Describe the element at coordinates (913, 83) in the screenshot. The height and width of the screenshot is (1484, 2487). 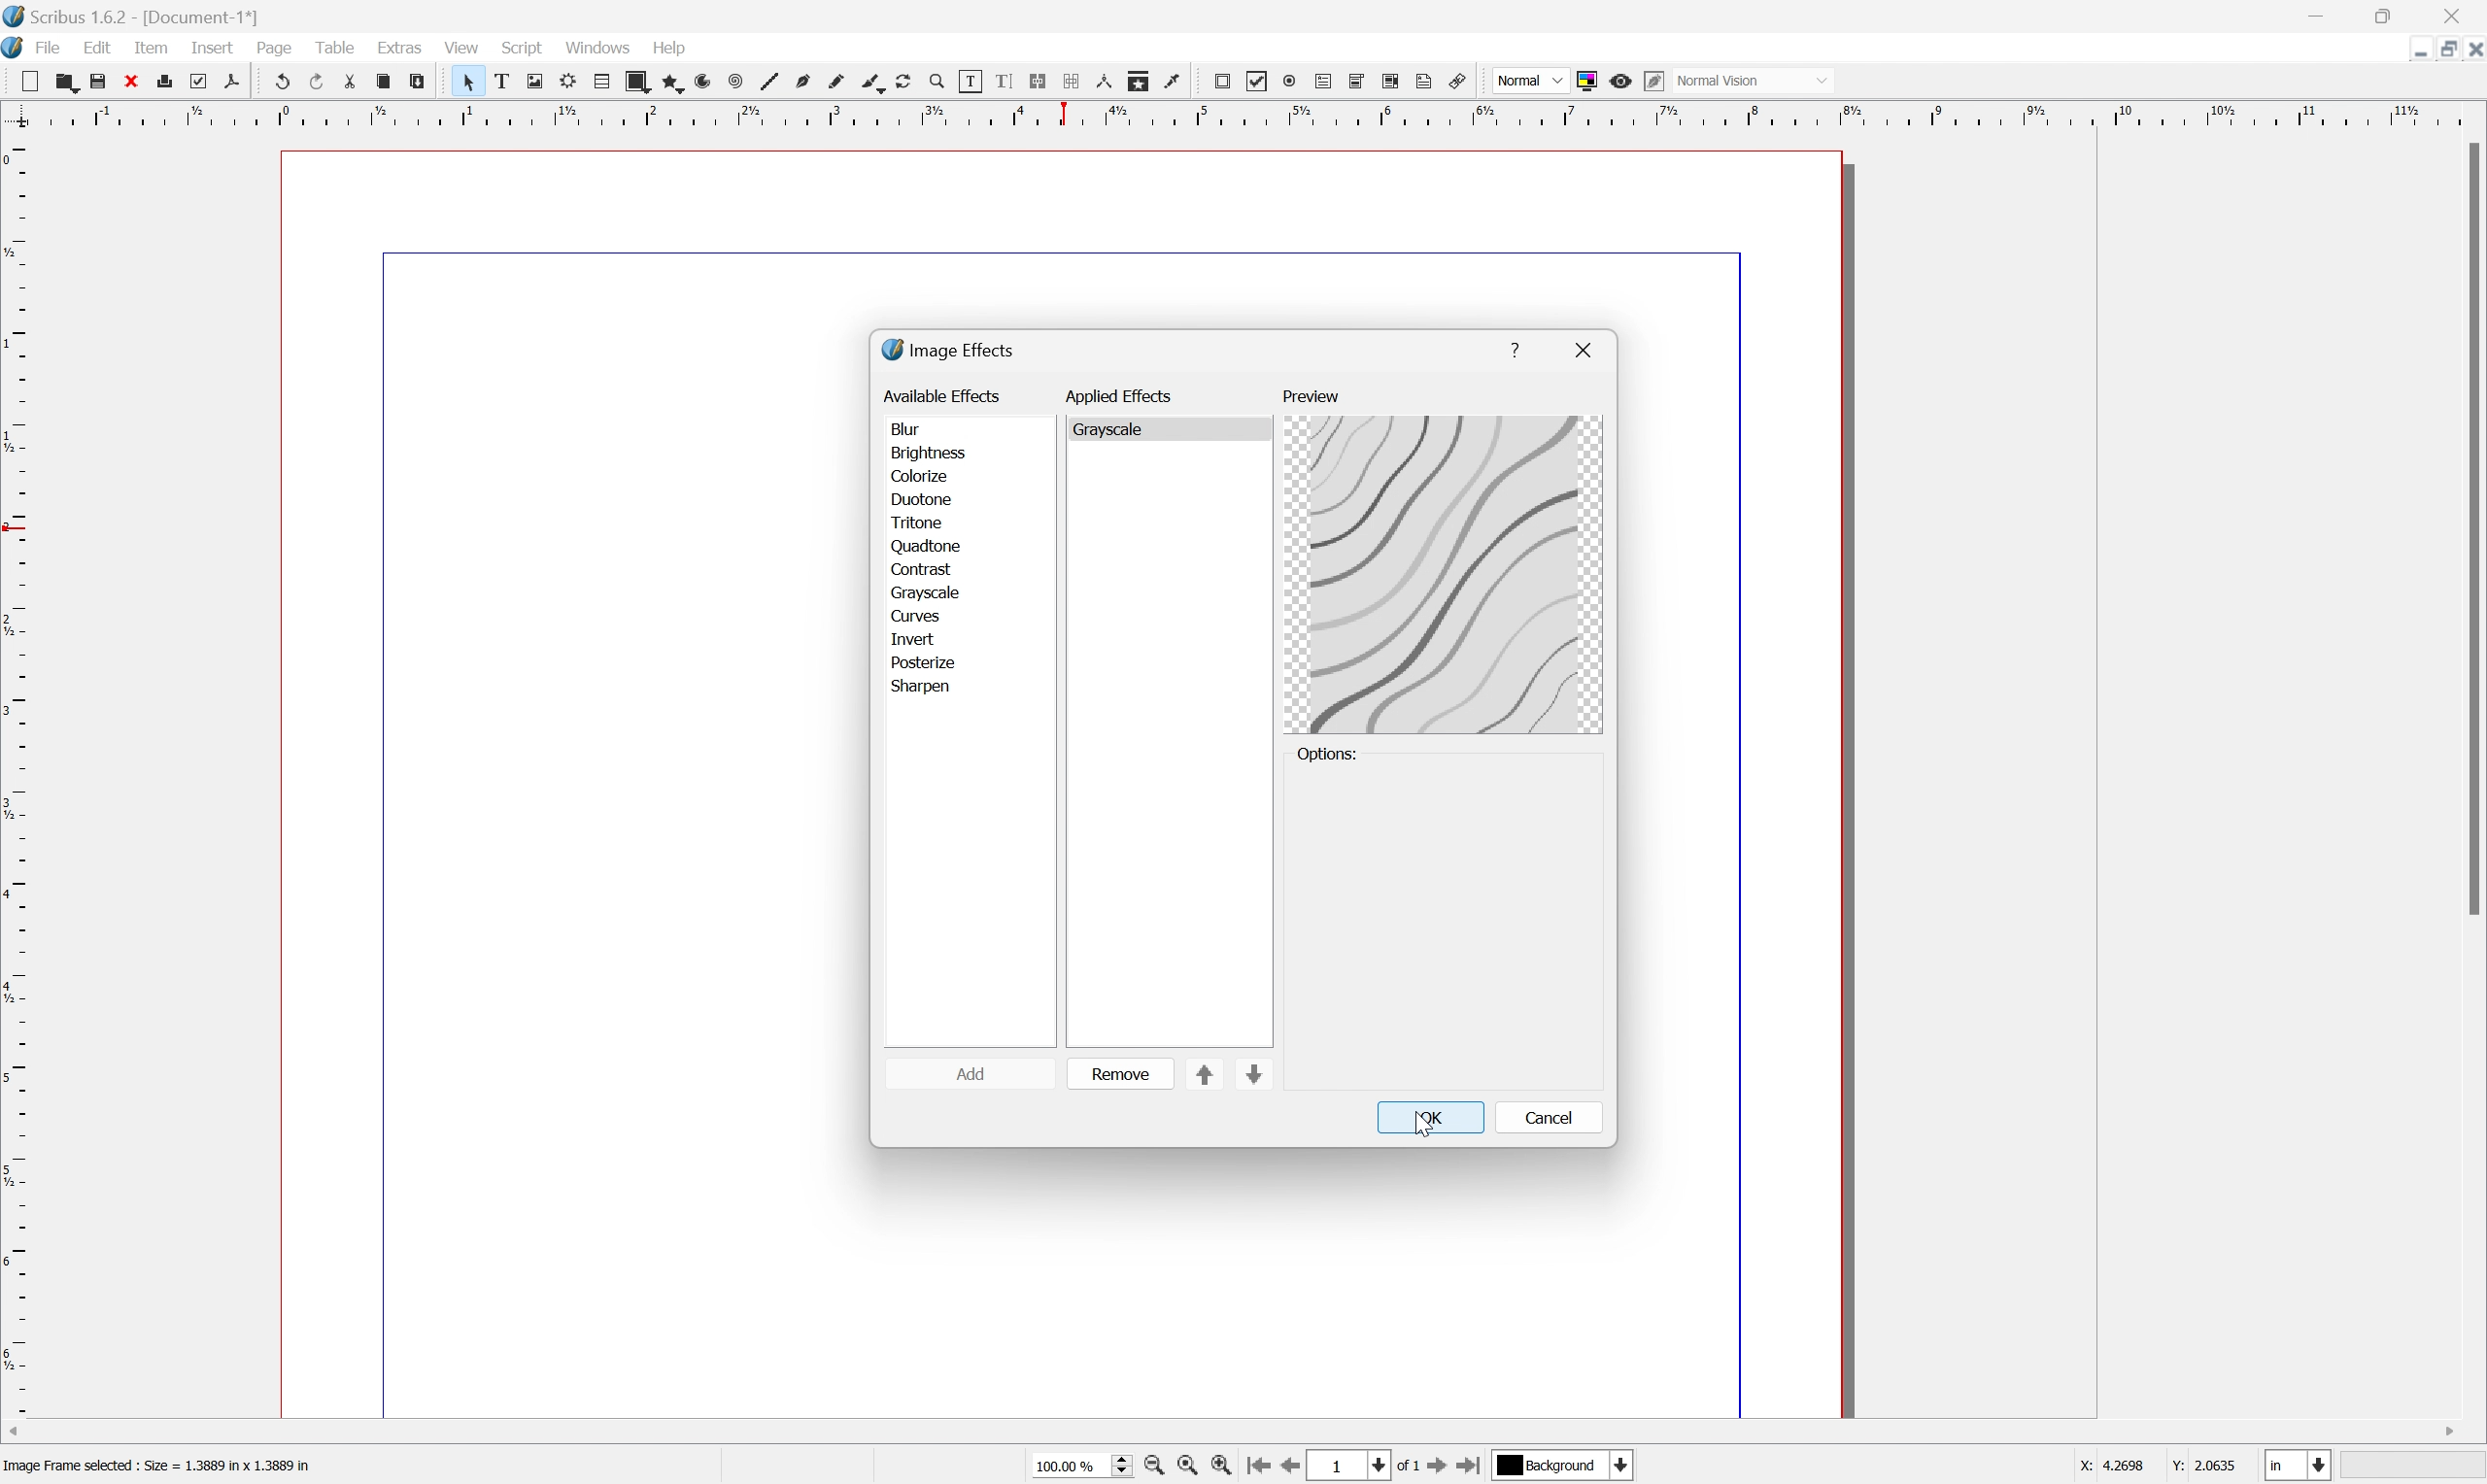
I see `Rotate item` at that location.